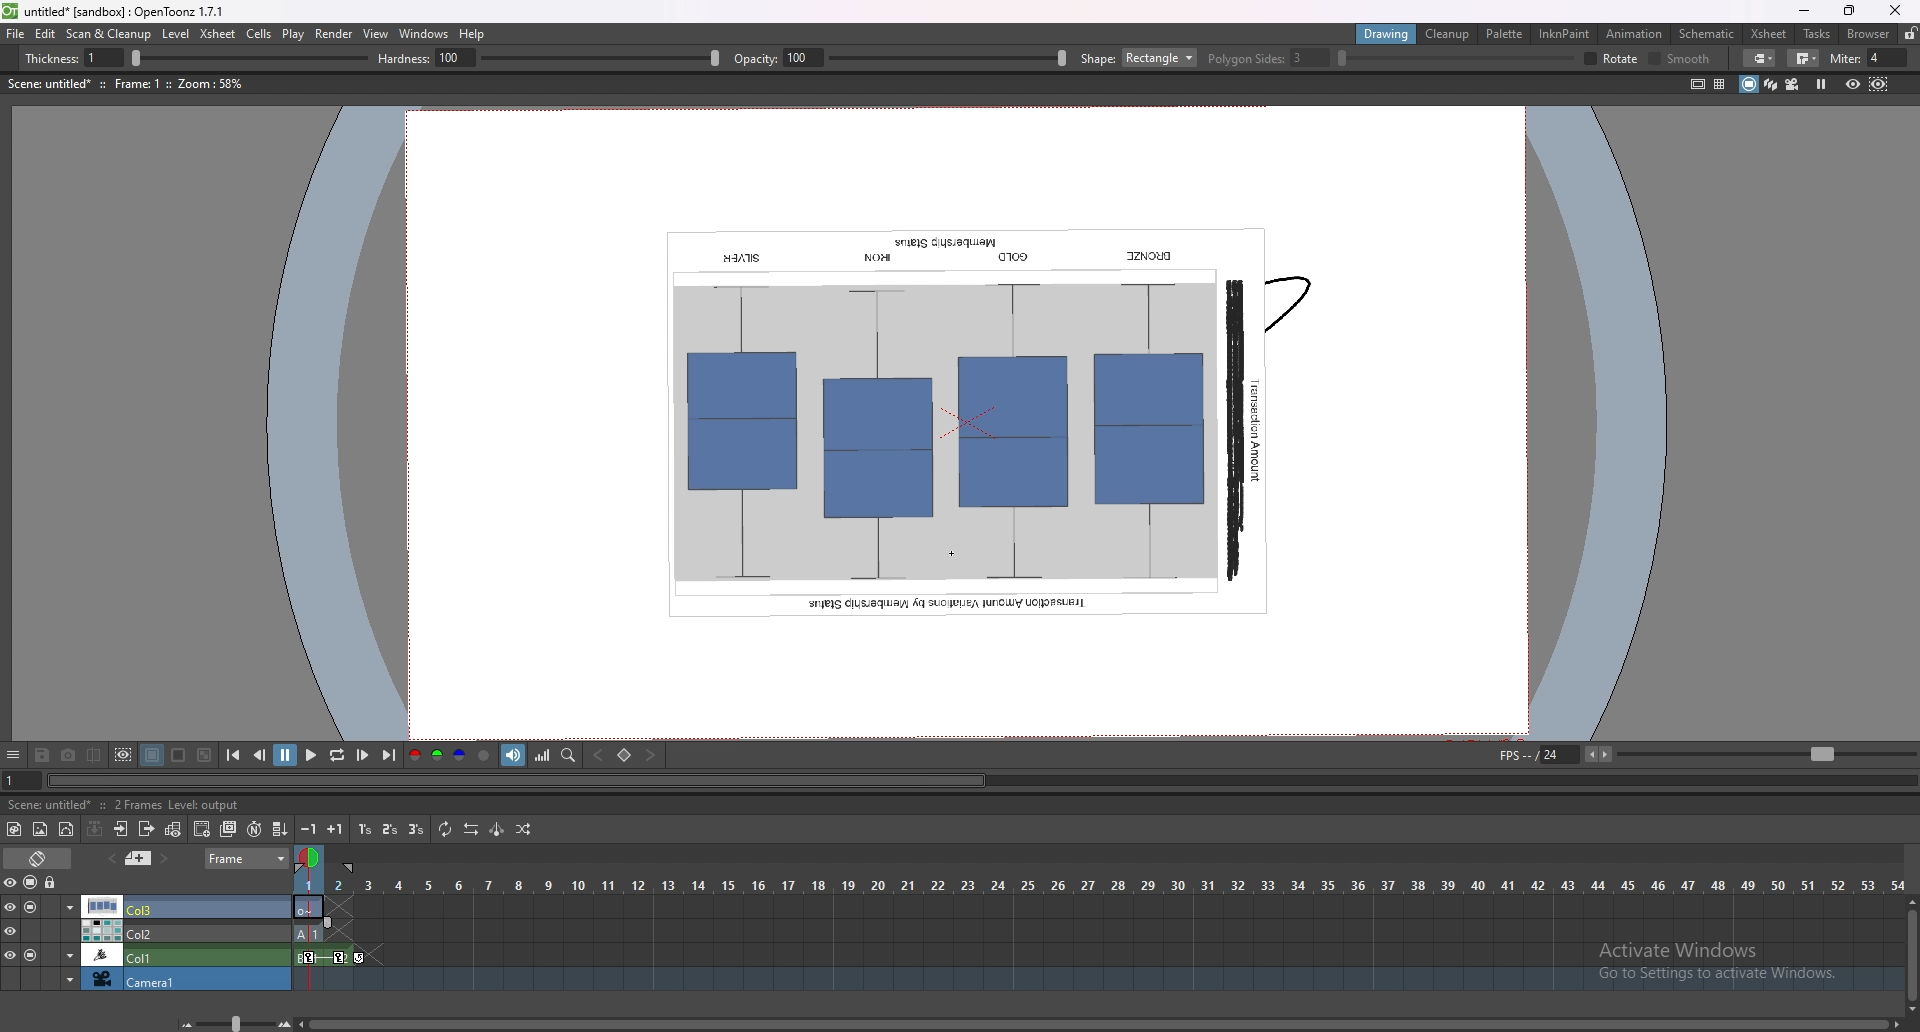  I want to click on cells, so click(258, 33).